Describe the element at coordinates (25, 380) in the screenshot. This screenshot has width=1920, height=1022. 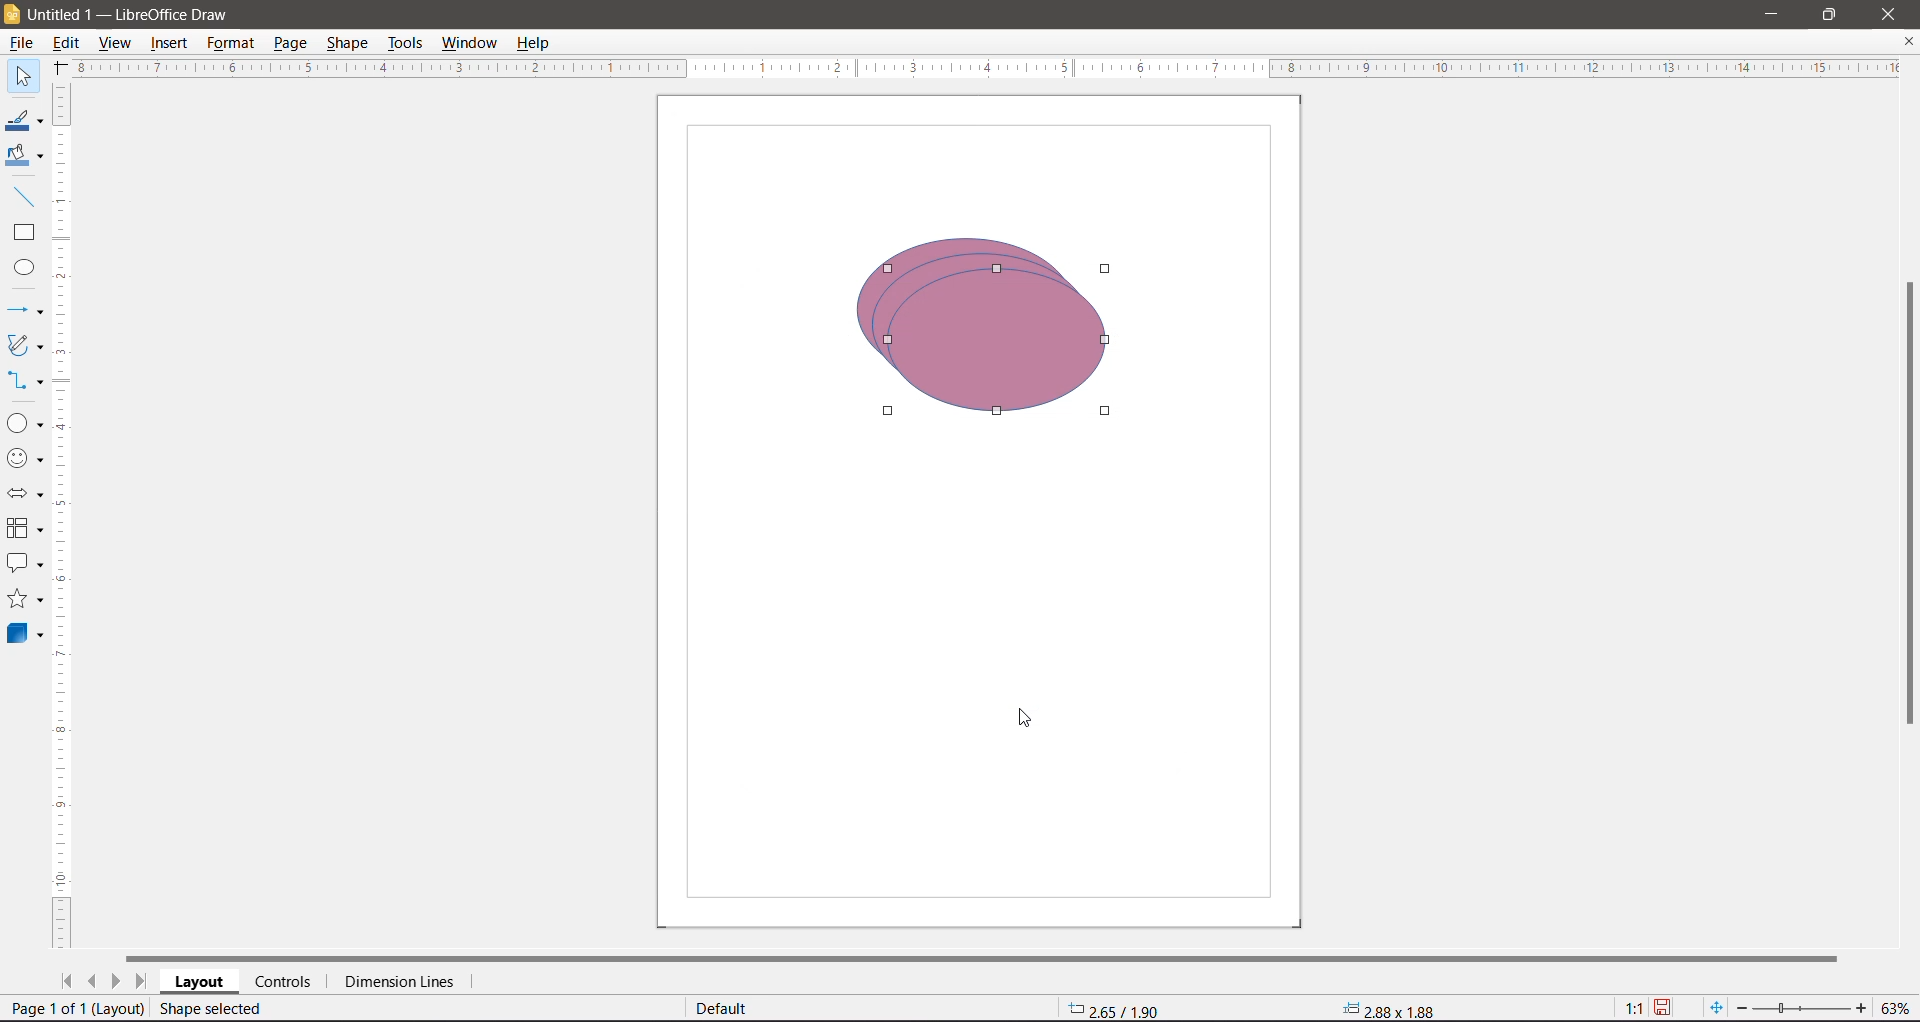
I see `Connectors` at that location.